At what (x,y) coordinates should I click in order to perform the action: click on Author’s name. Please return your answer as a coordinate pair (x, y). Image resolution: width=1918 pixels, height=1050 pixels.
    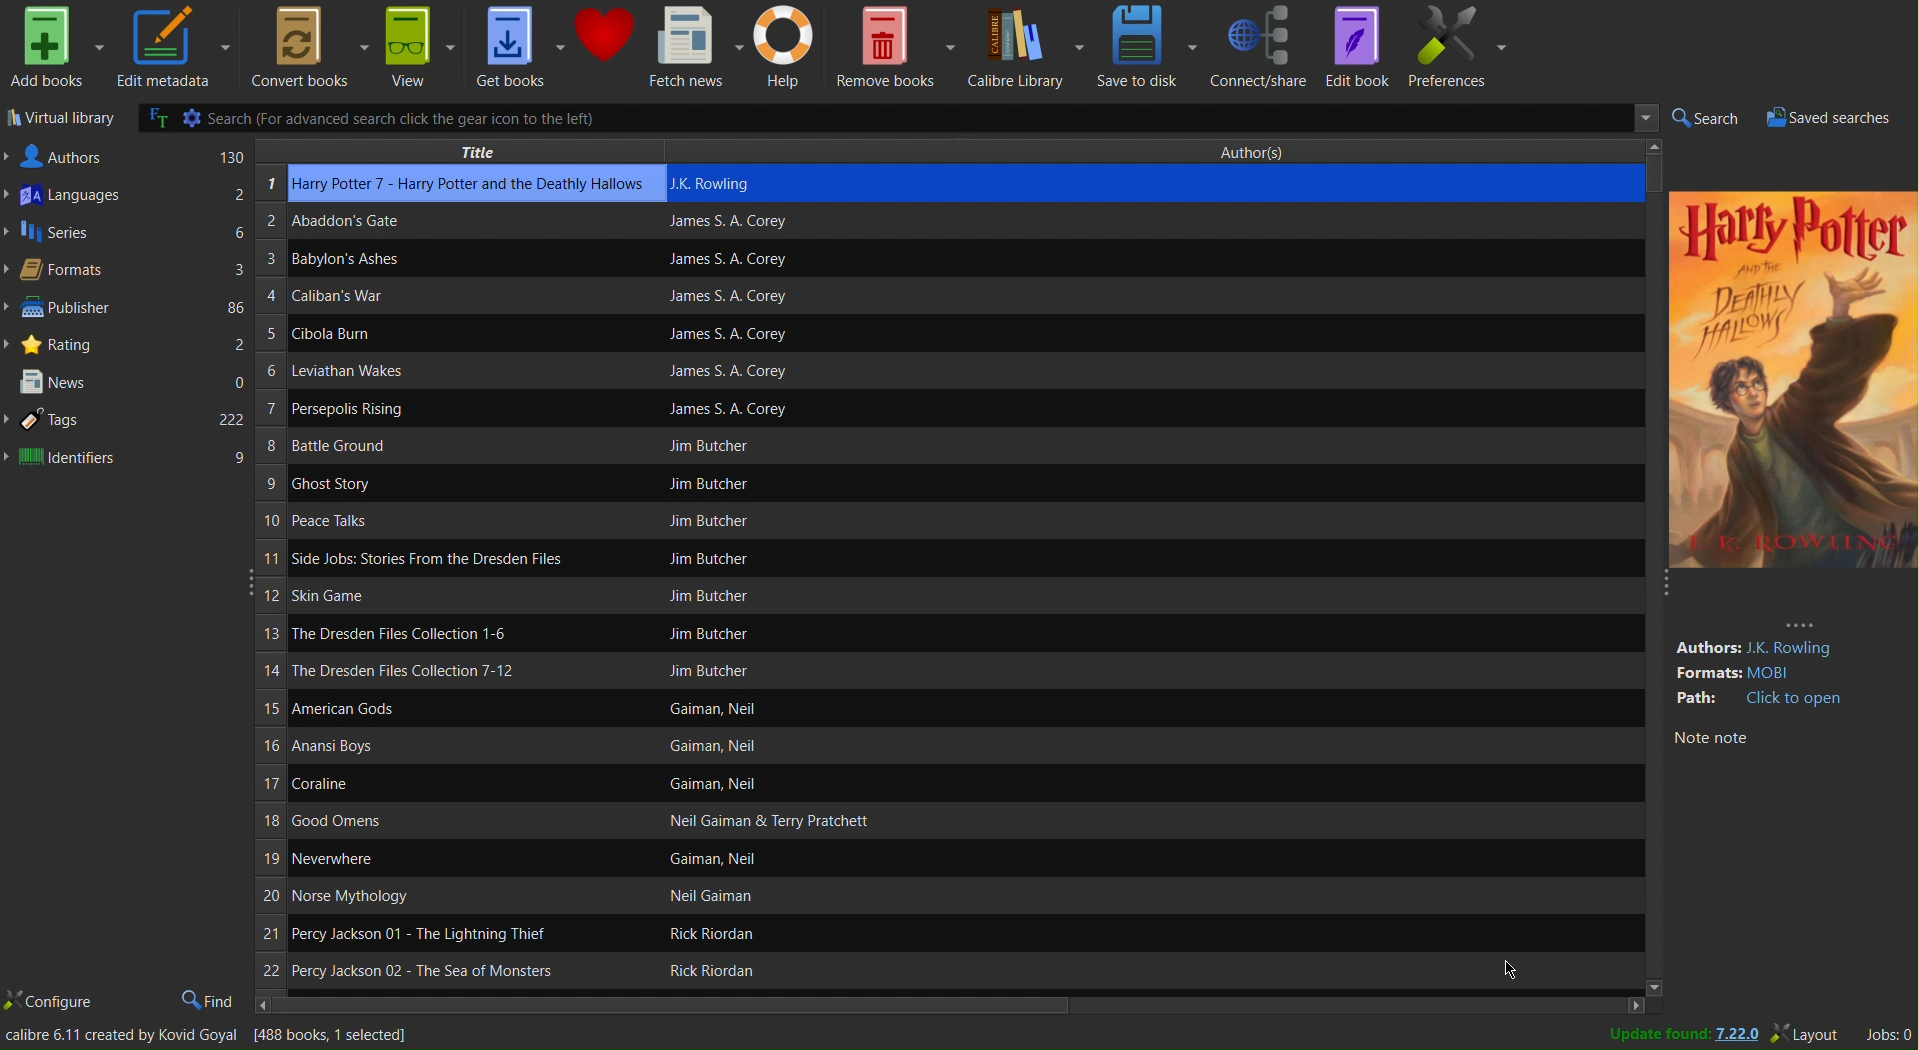
    Looking at the image, I should click on (933, 258).